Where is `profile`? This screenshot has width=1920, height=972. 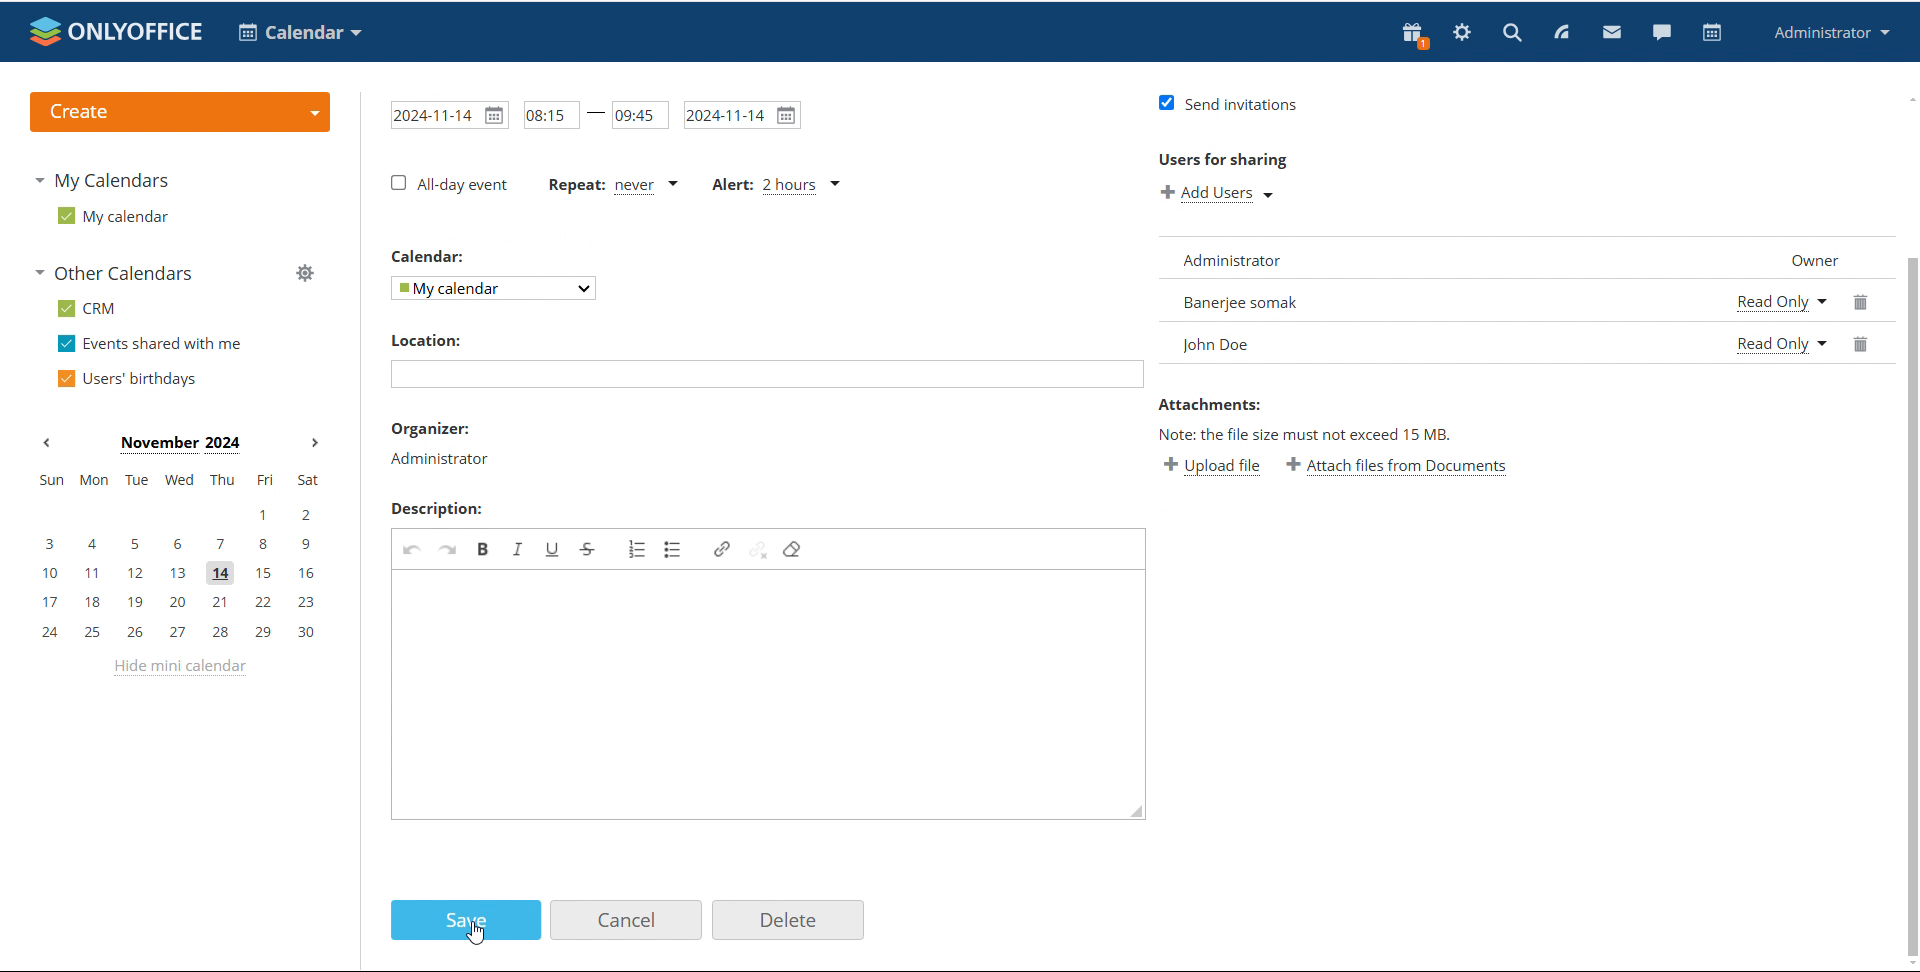
profile is located at coordinates (1828, 33).